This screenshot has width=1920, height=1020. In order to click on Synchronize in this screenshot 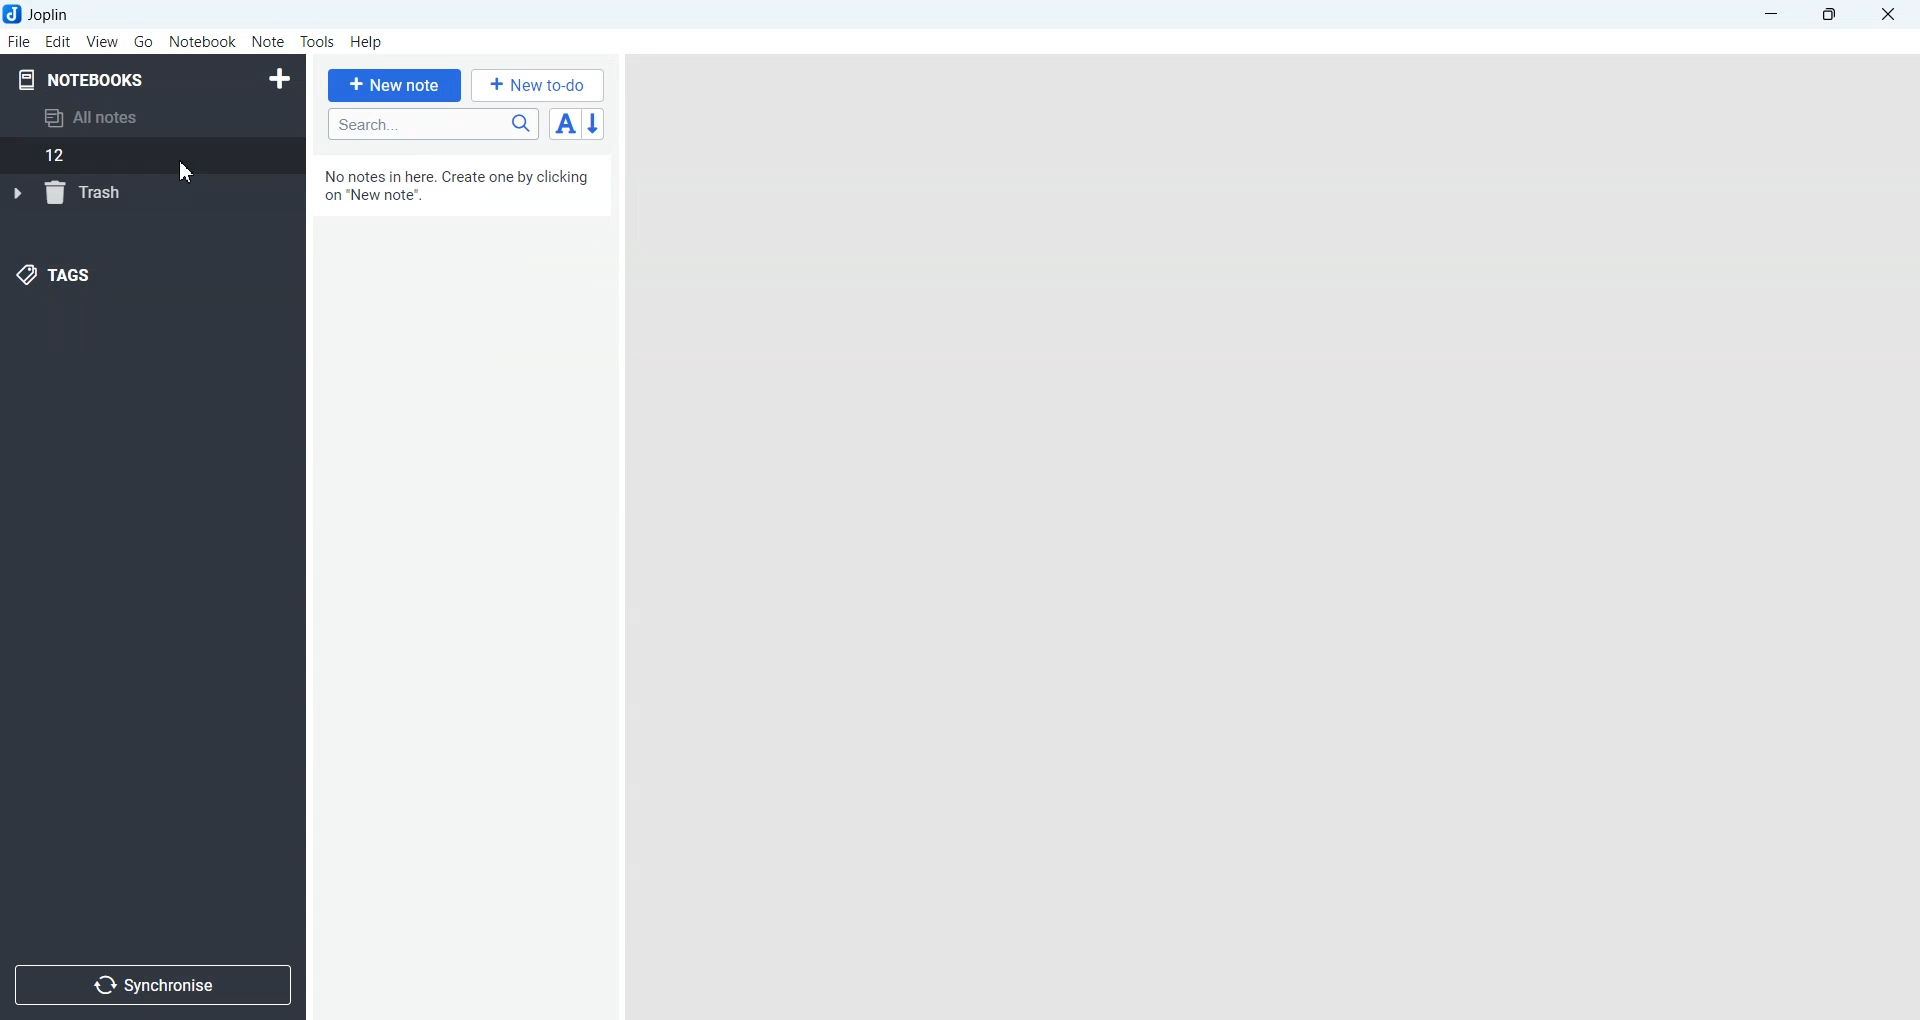, I will do `click(152, 983)`.